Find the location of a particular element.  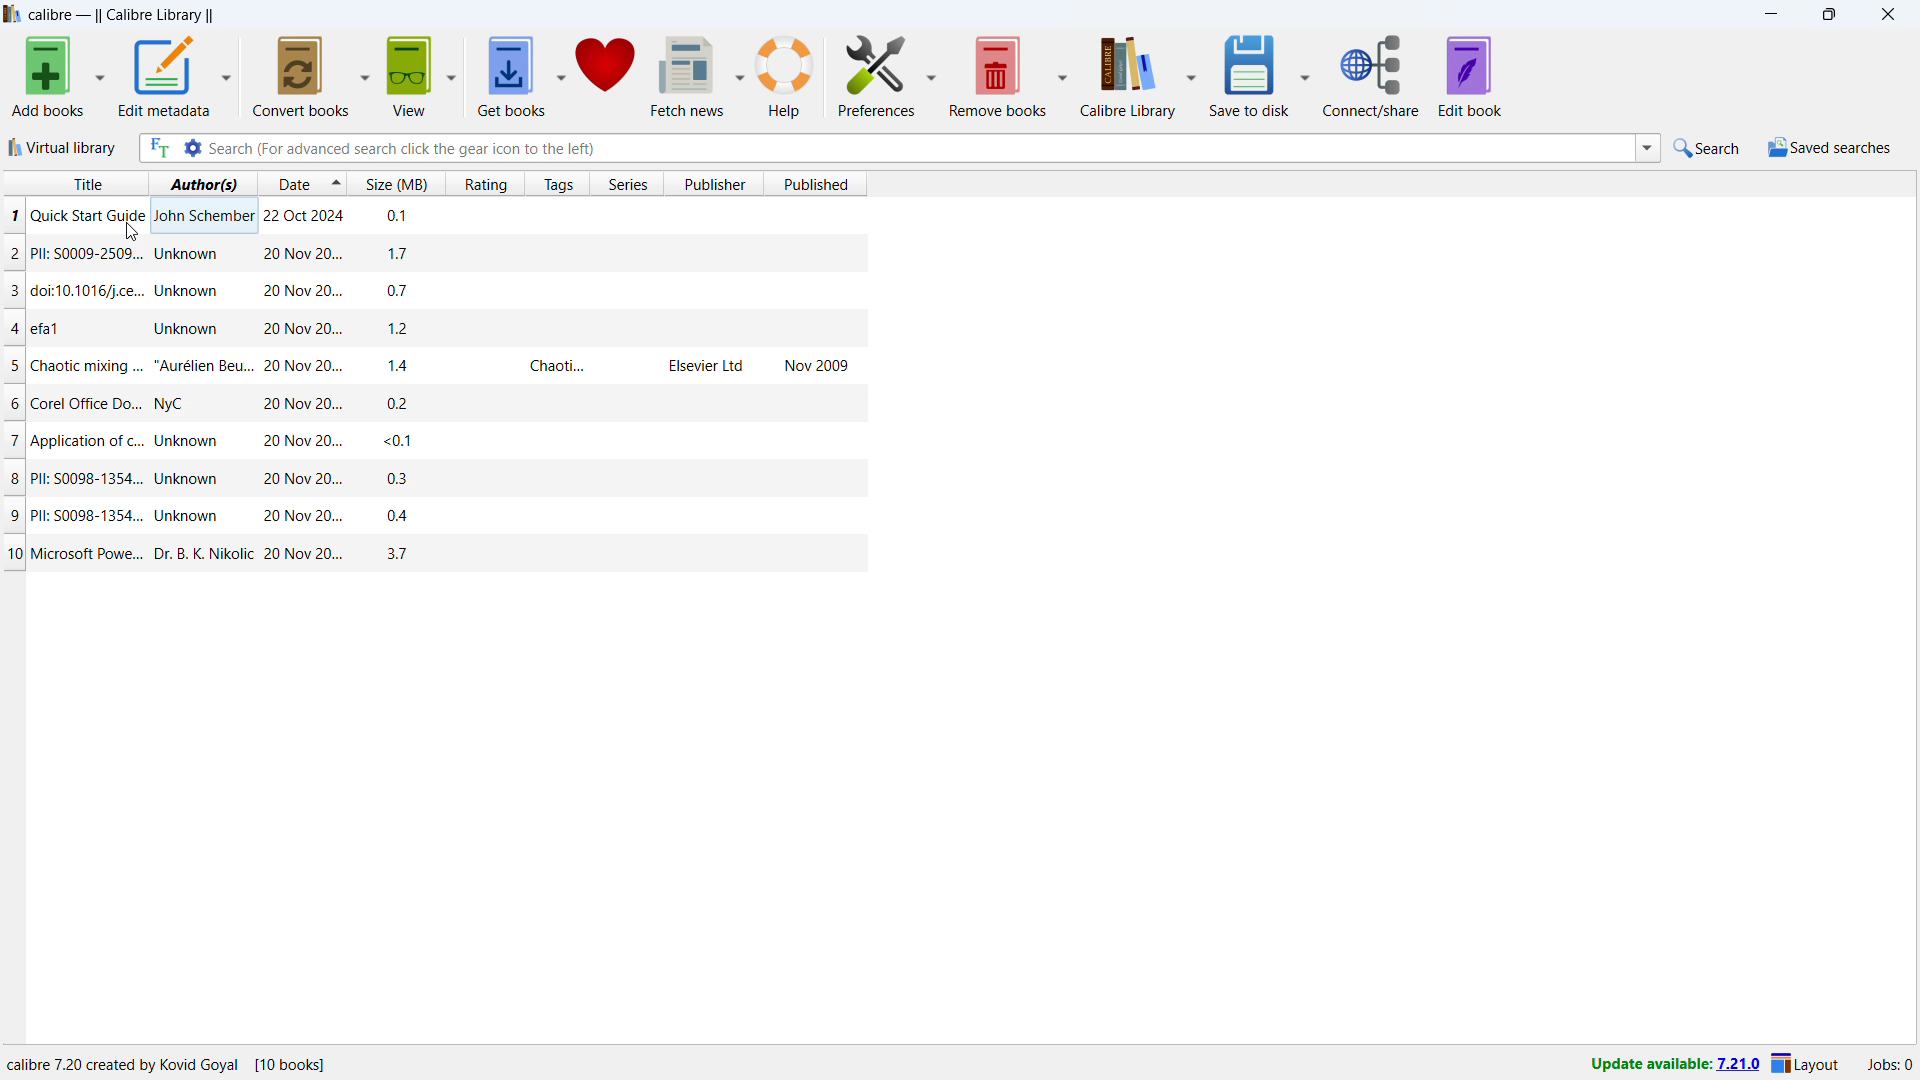

one book entry is located at coordinates (435, 441).